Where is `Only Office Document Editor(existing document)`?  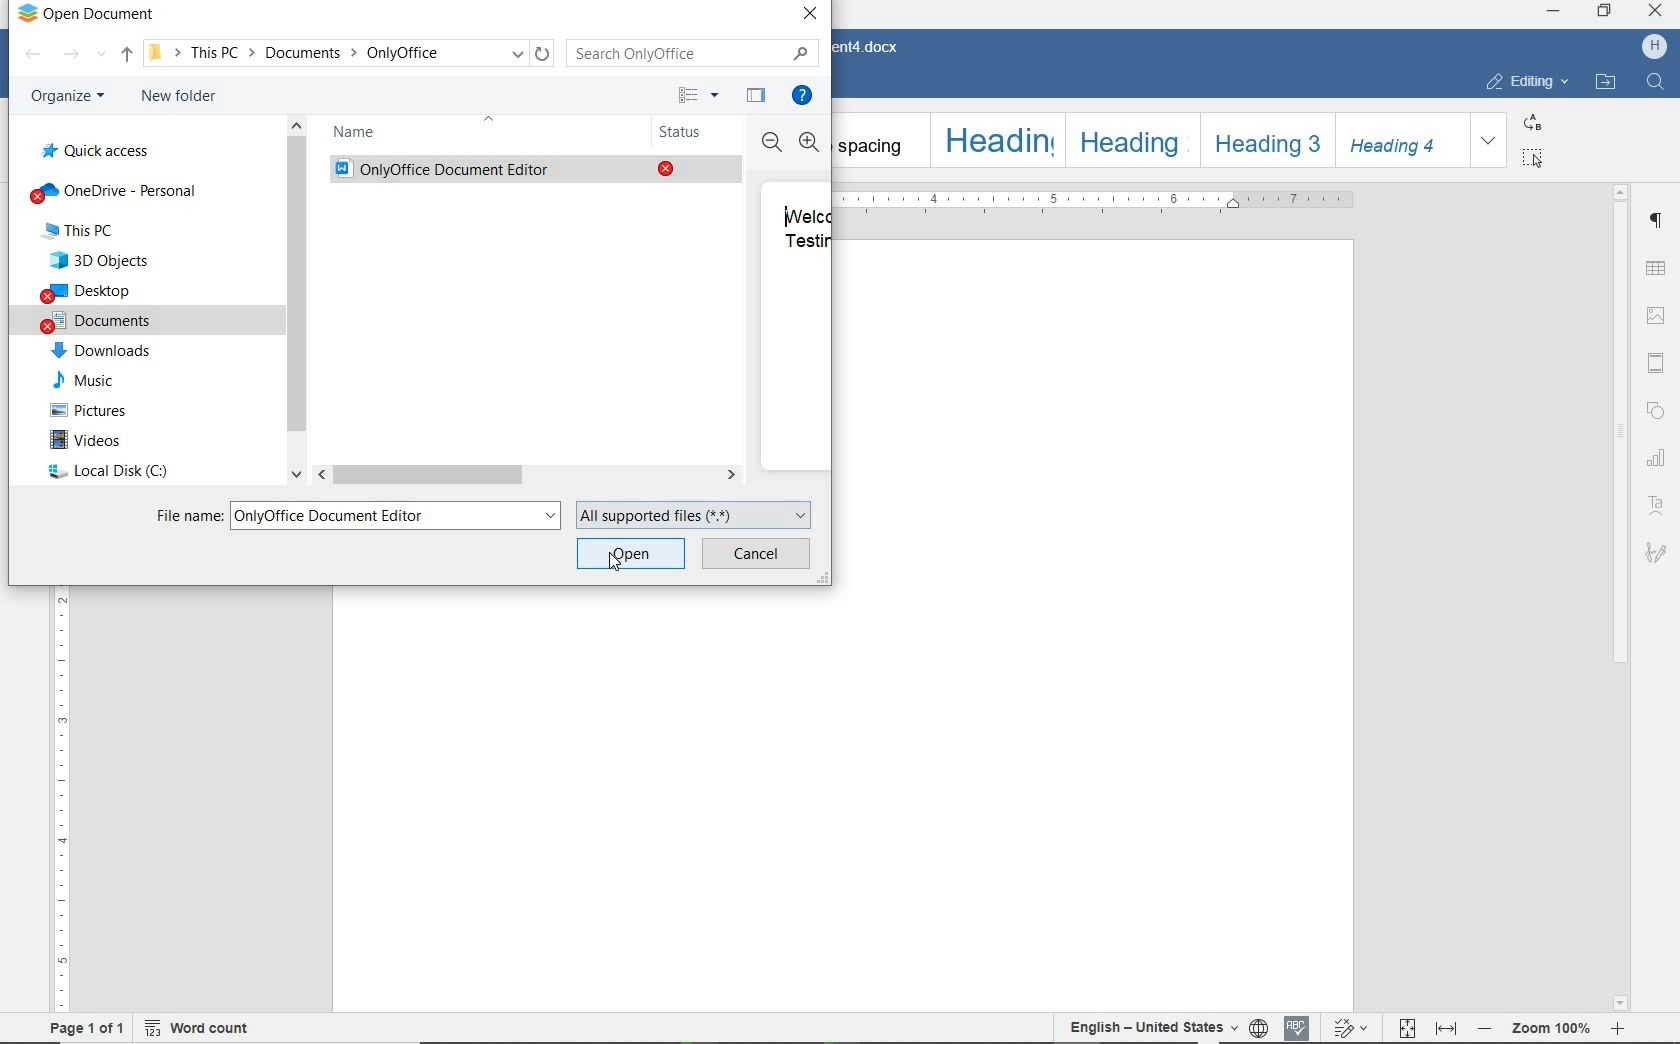
Only Office Document Editor(existing document) is located at coordinates (462, 173).